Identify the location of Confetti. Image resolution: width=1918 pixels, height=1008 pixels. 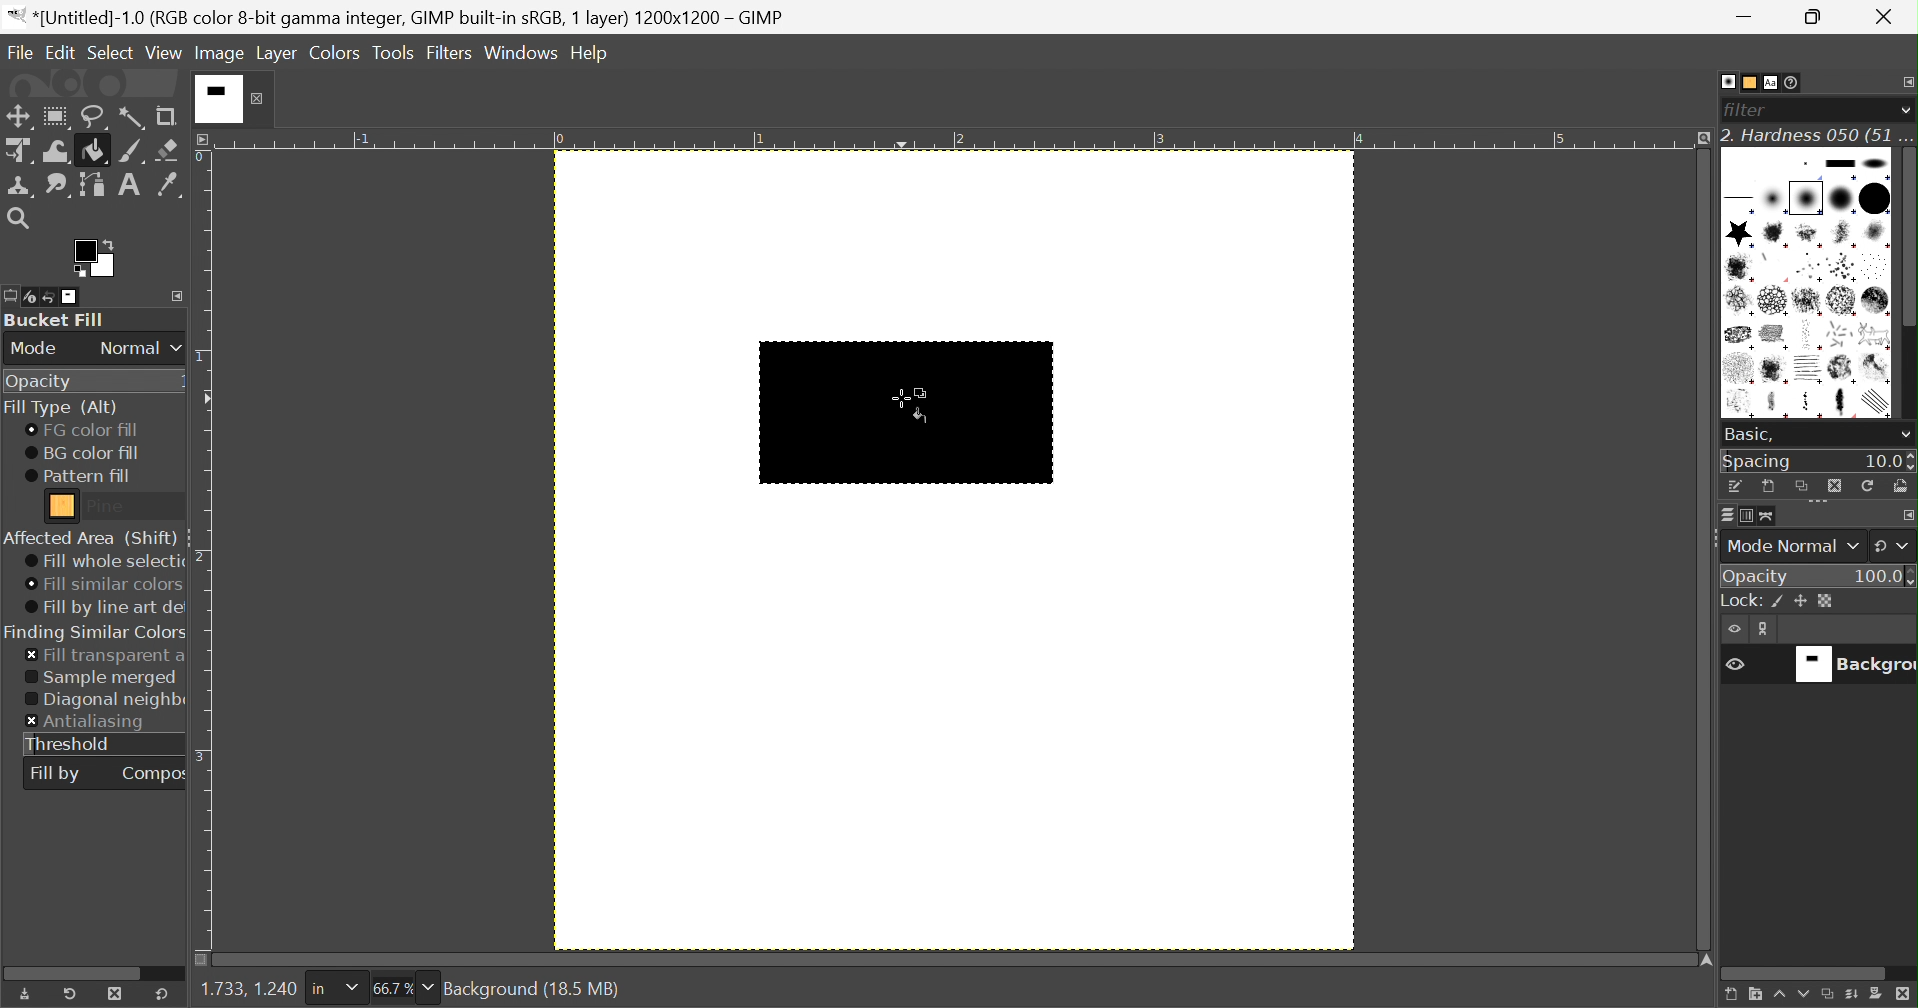
(1840, 334).